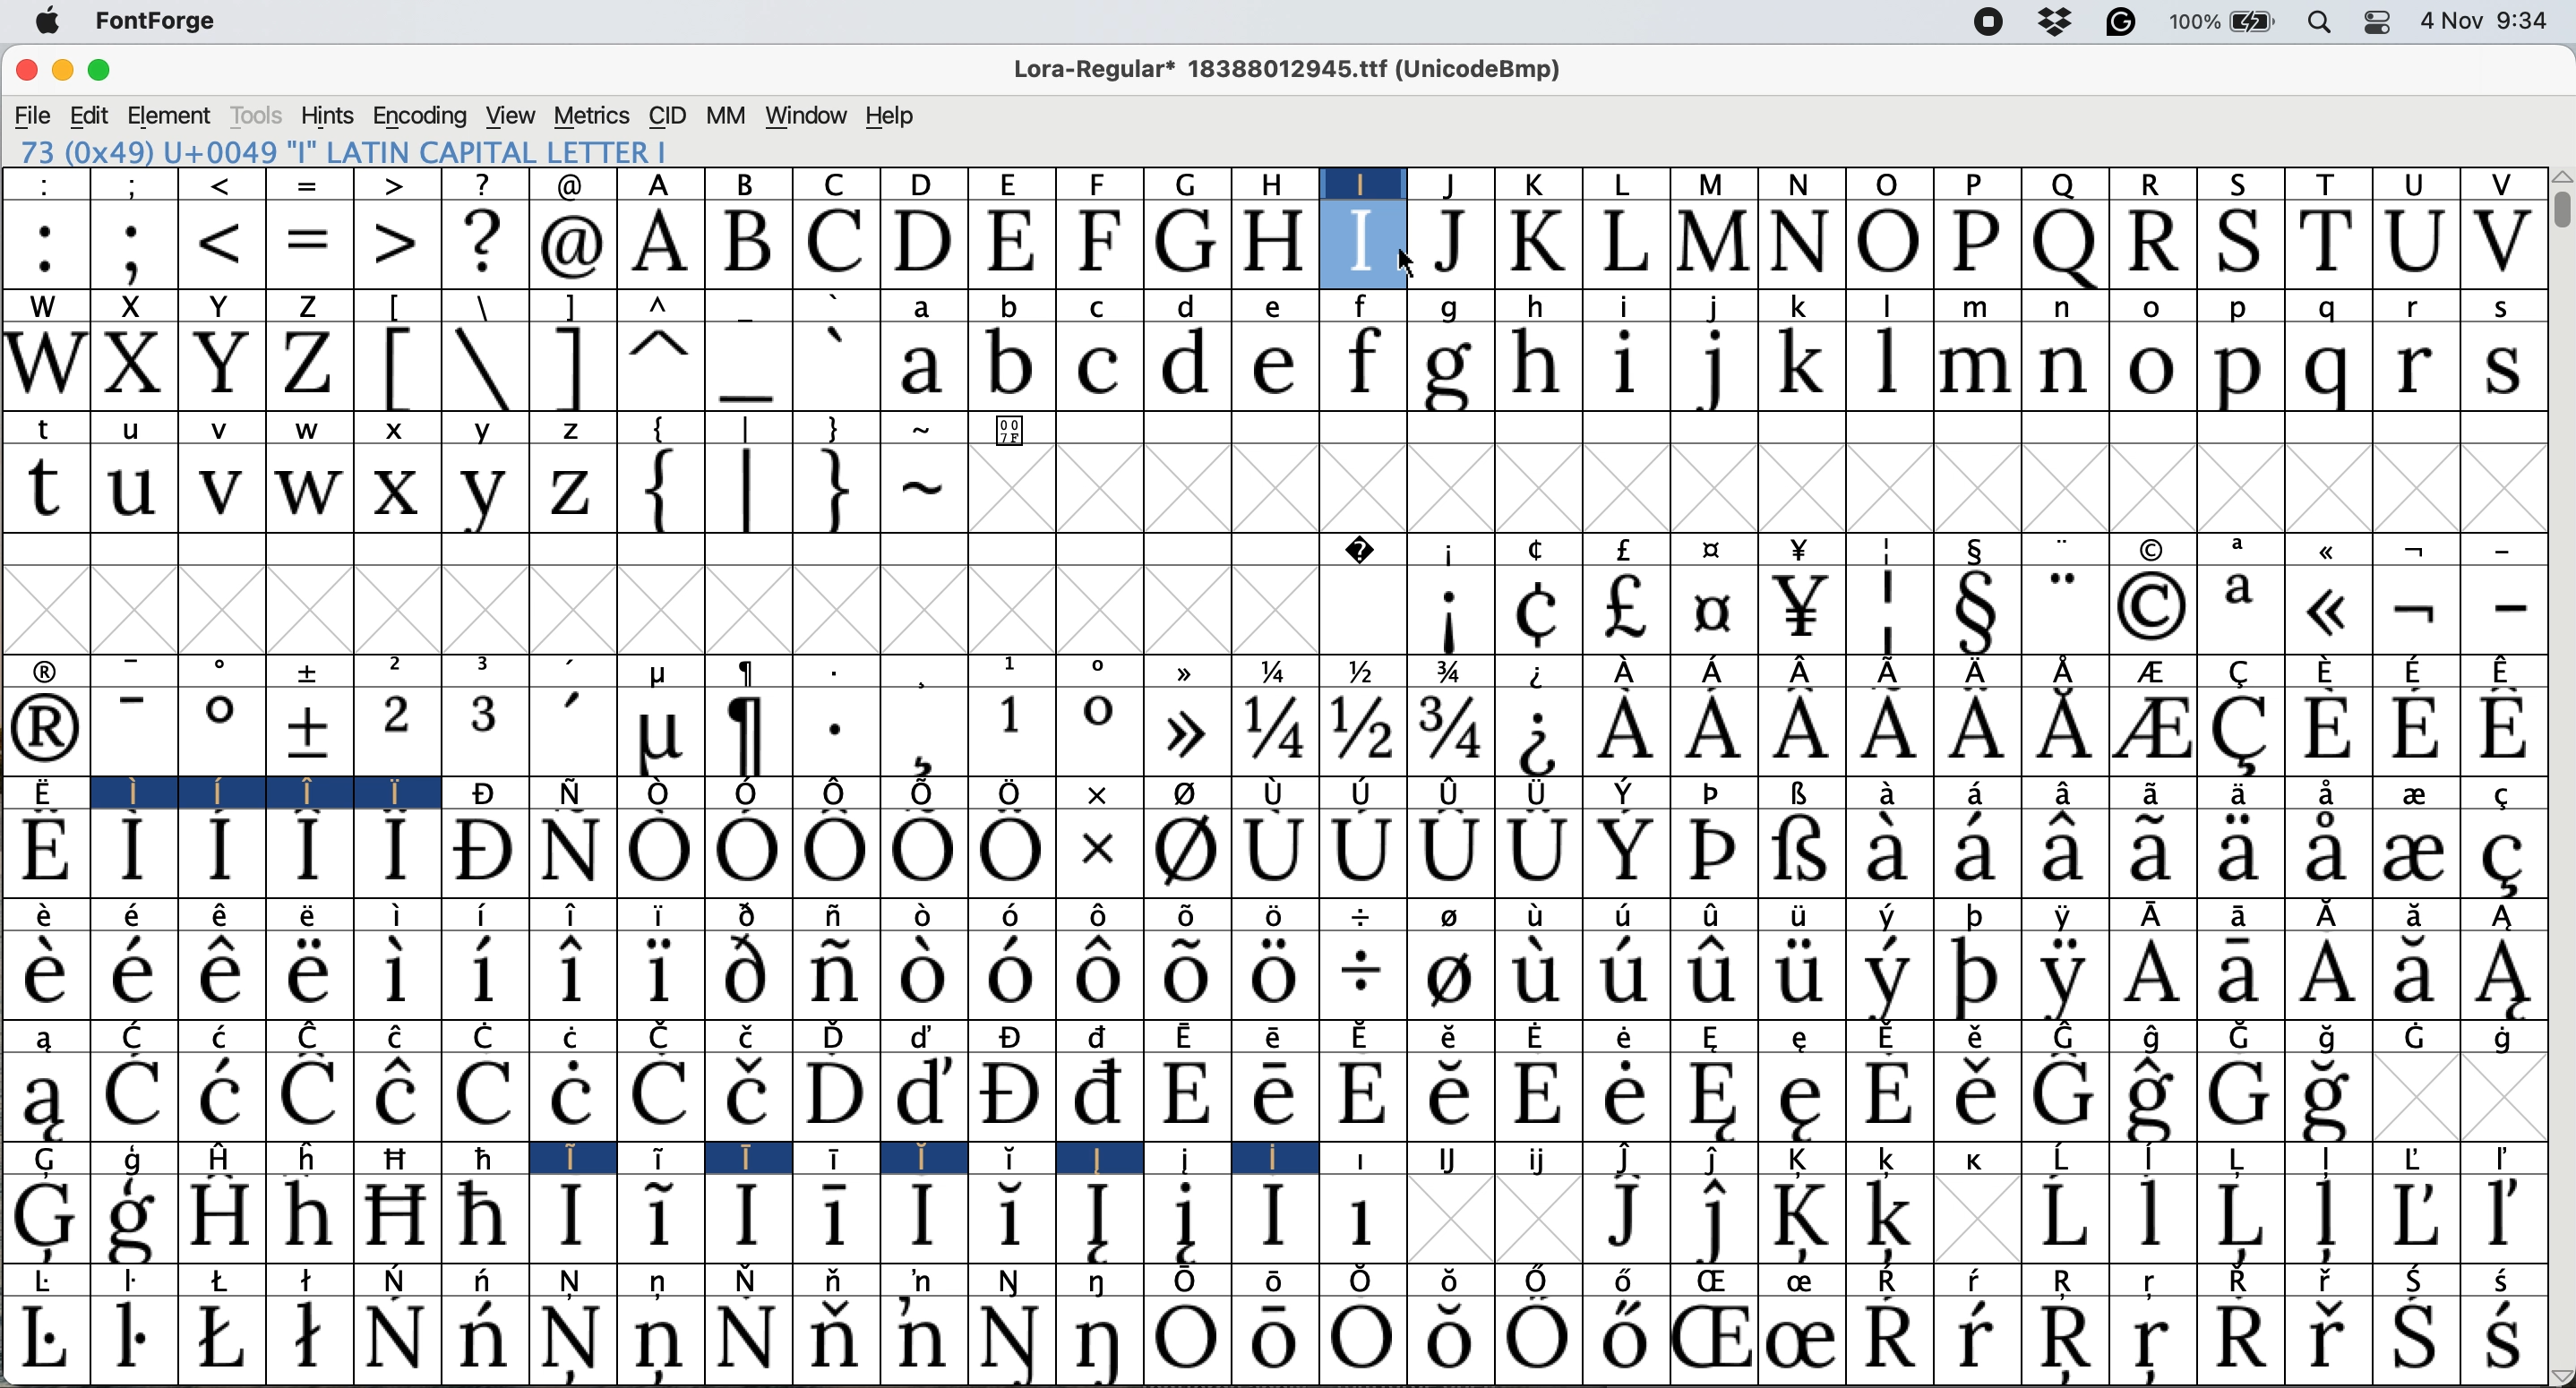  What do you see at coordinates (1623, 1094) in the screenshot?
I see `Symbol` at bounding box center [1623, 1094].